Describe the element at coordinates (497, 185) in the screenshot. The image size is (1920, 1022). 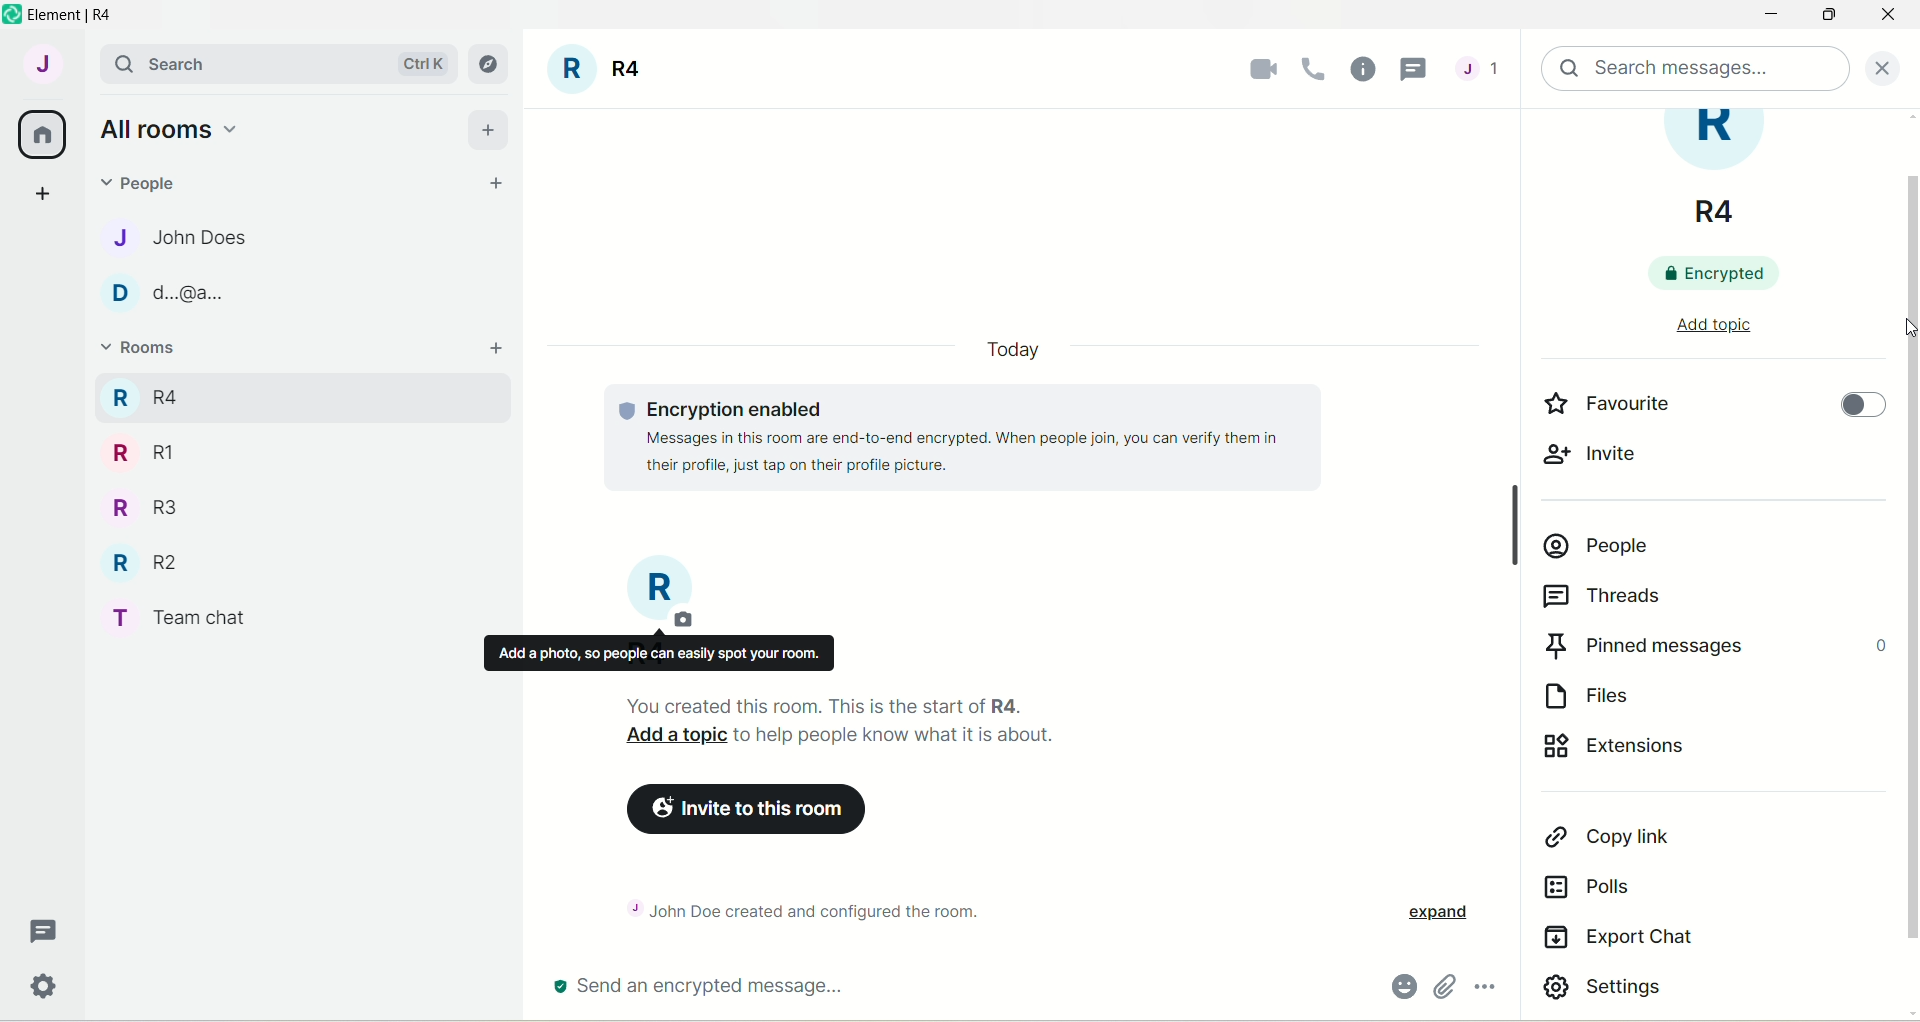
I see `start chat` at that location.